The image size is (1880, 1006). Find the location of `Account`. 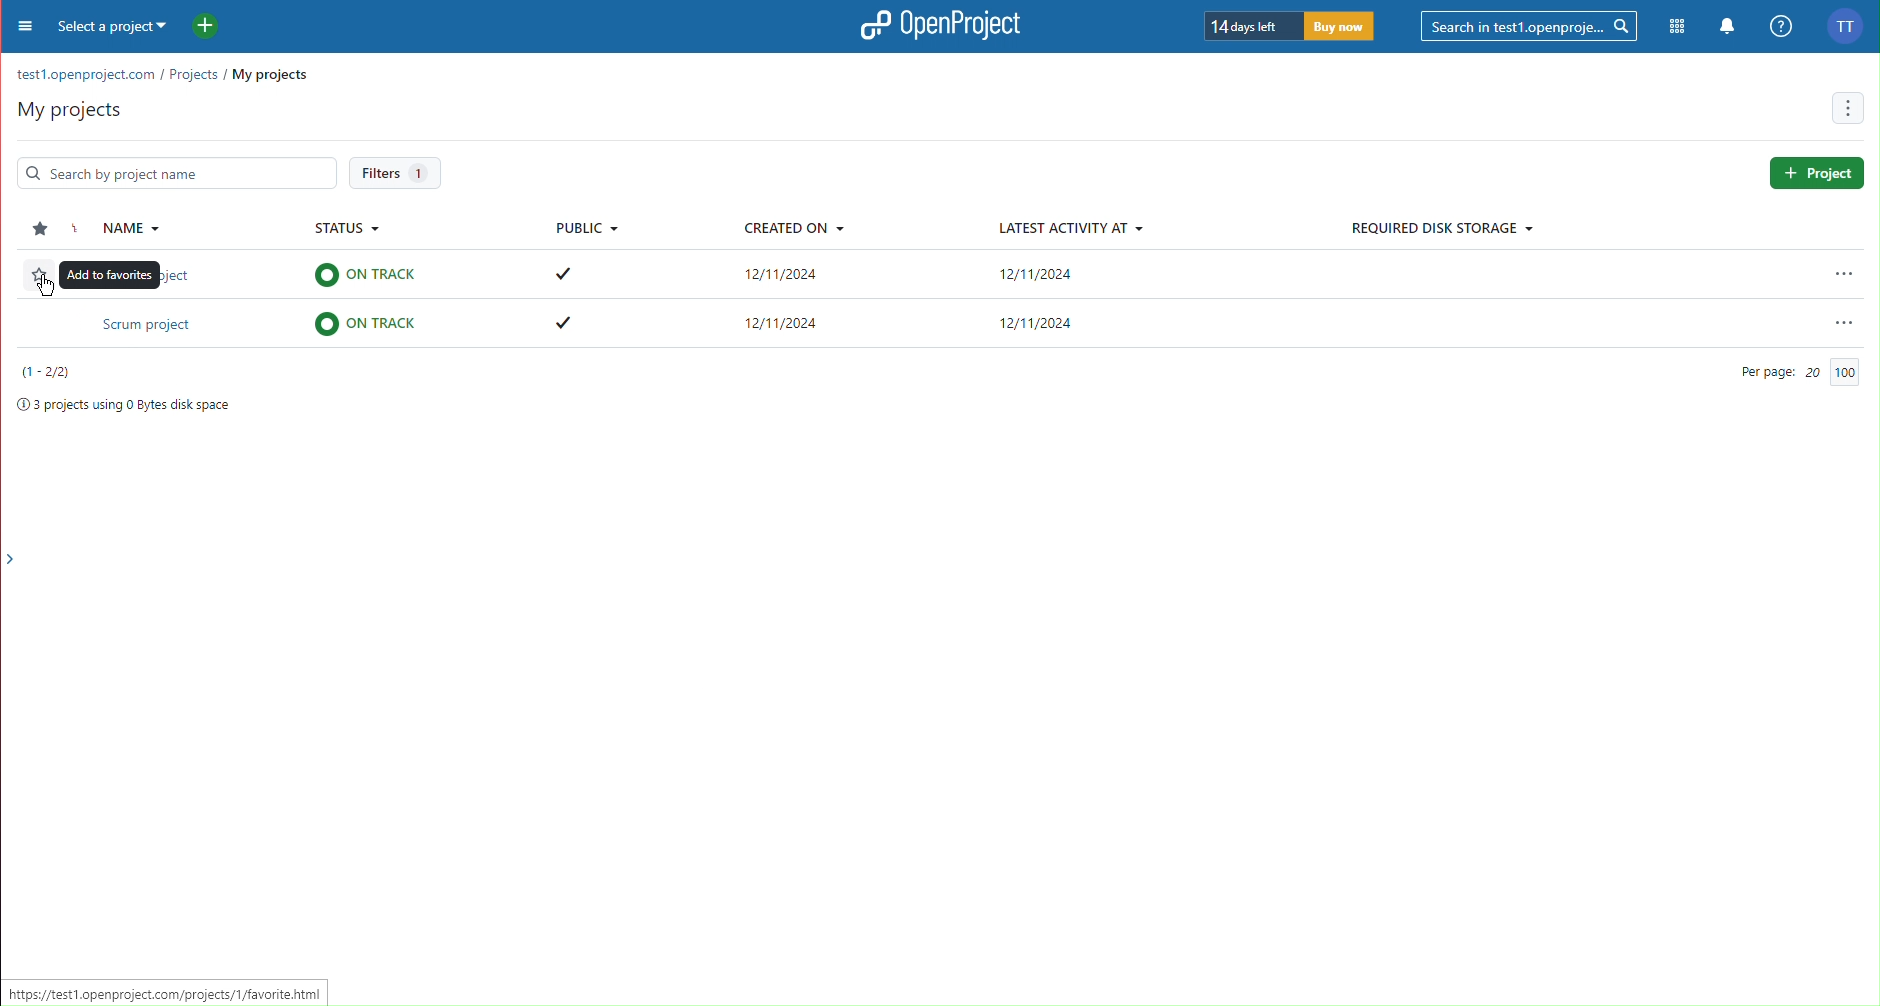

Account is located at coordinates (1846, 27).